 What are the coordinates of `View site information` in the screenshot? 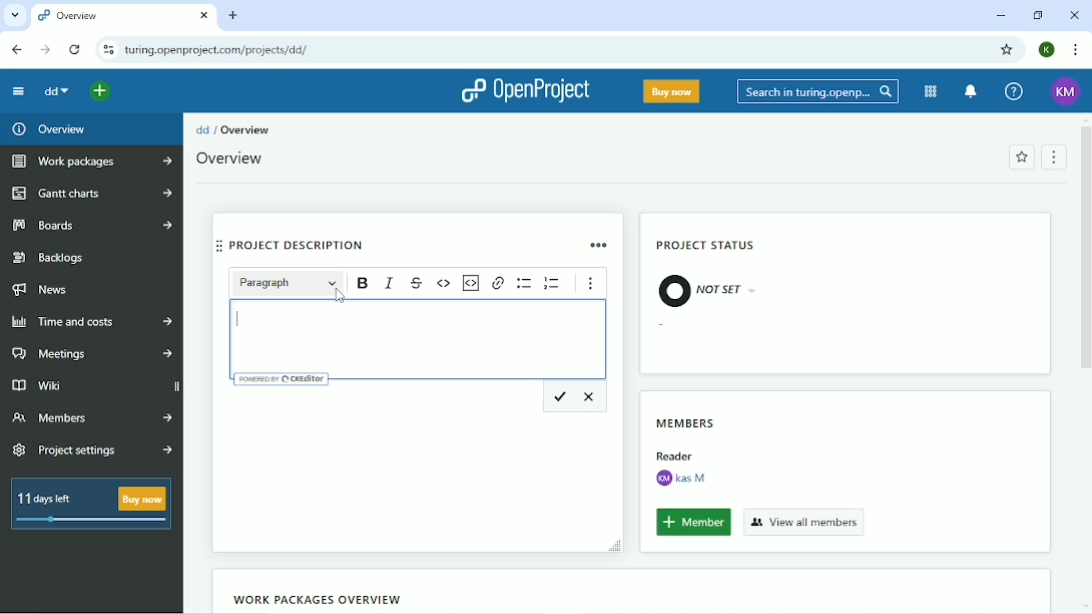 It's located at (108, 50).